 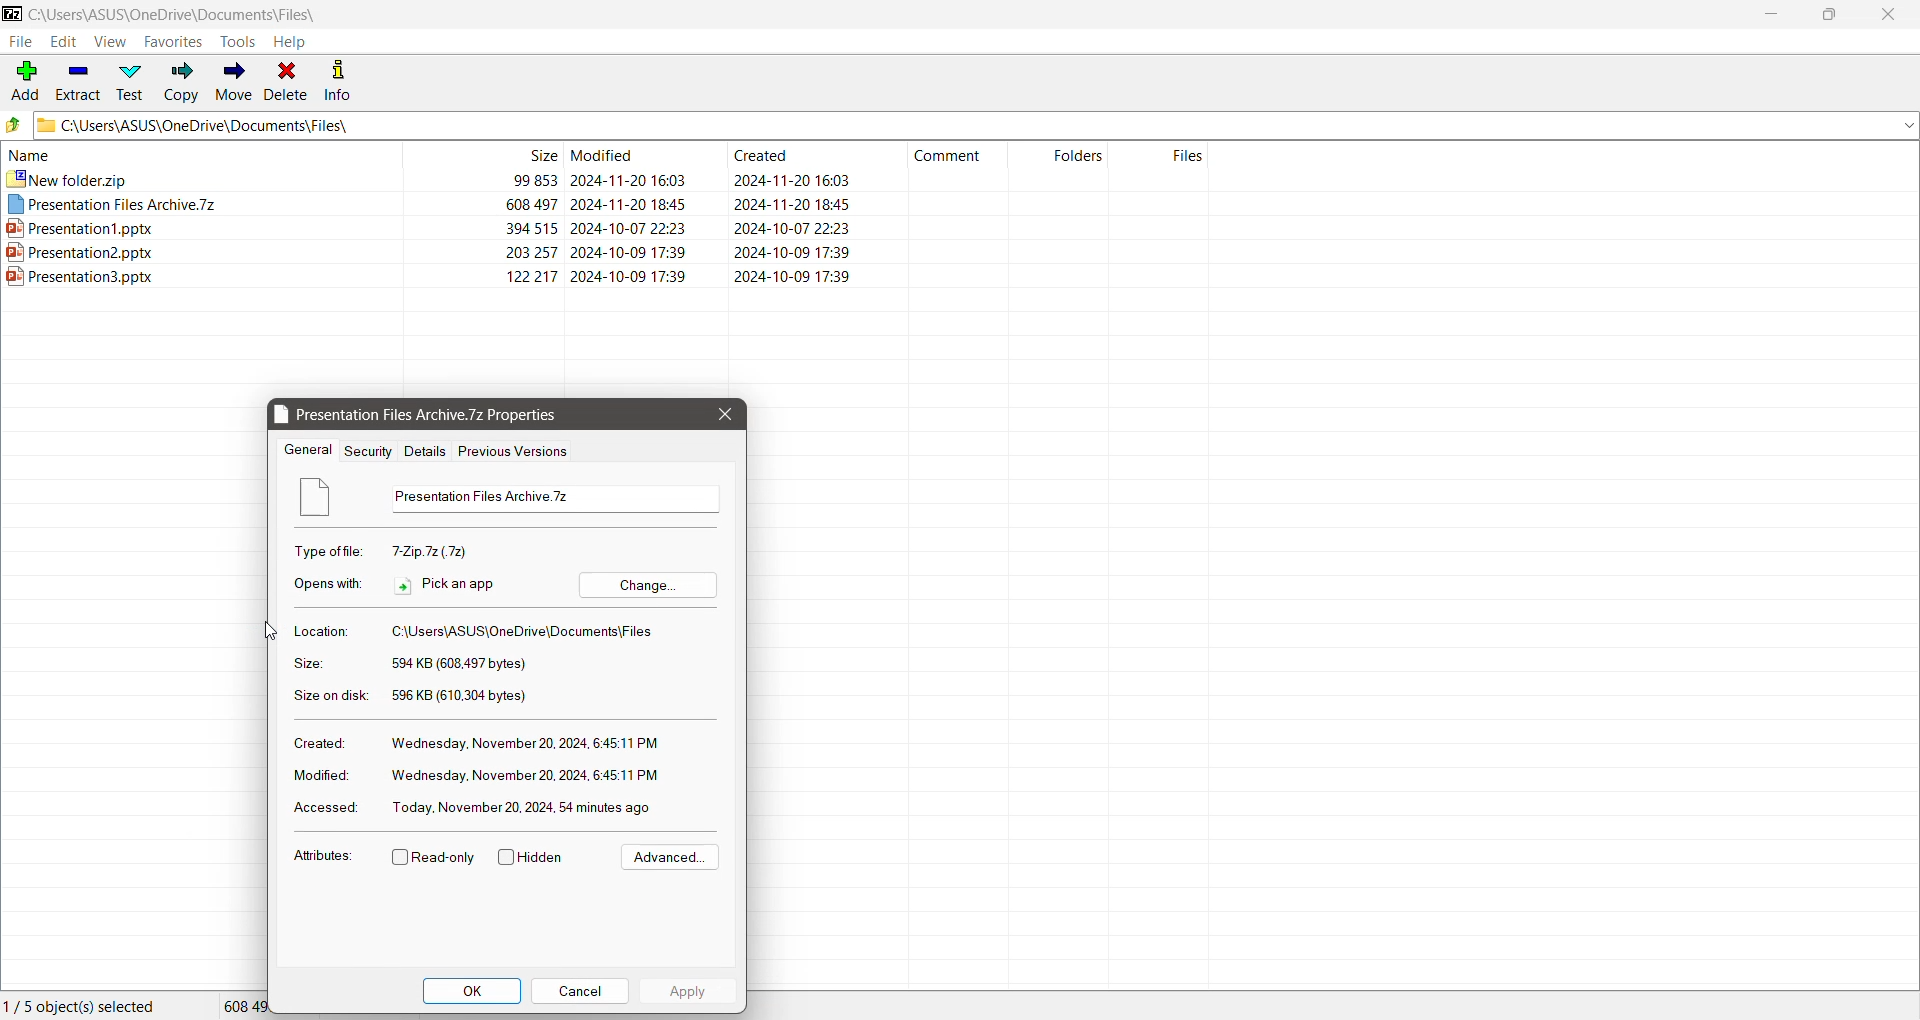 I want to click on Archive File type, so click(x=441, y=551).